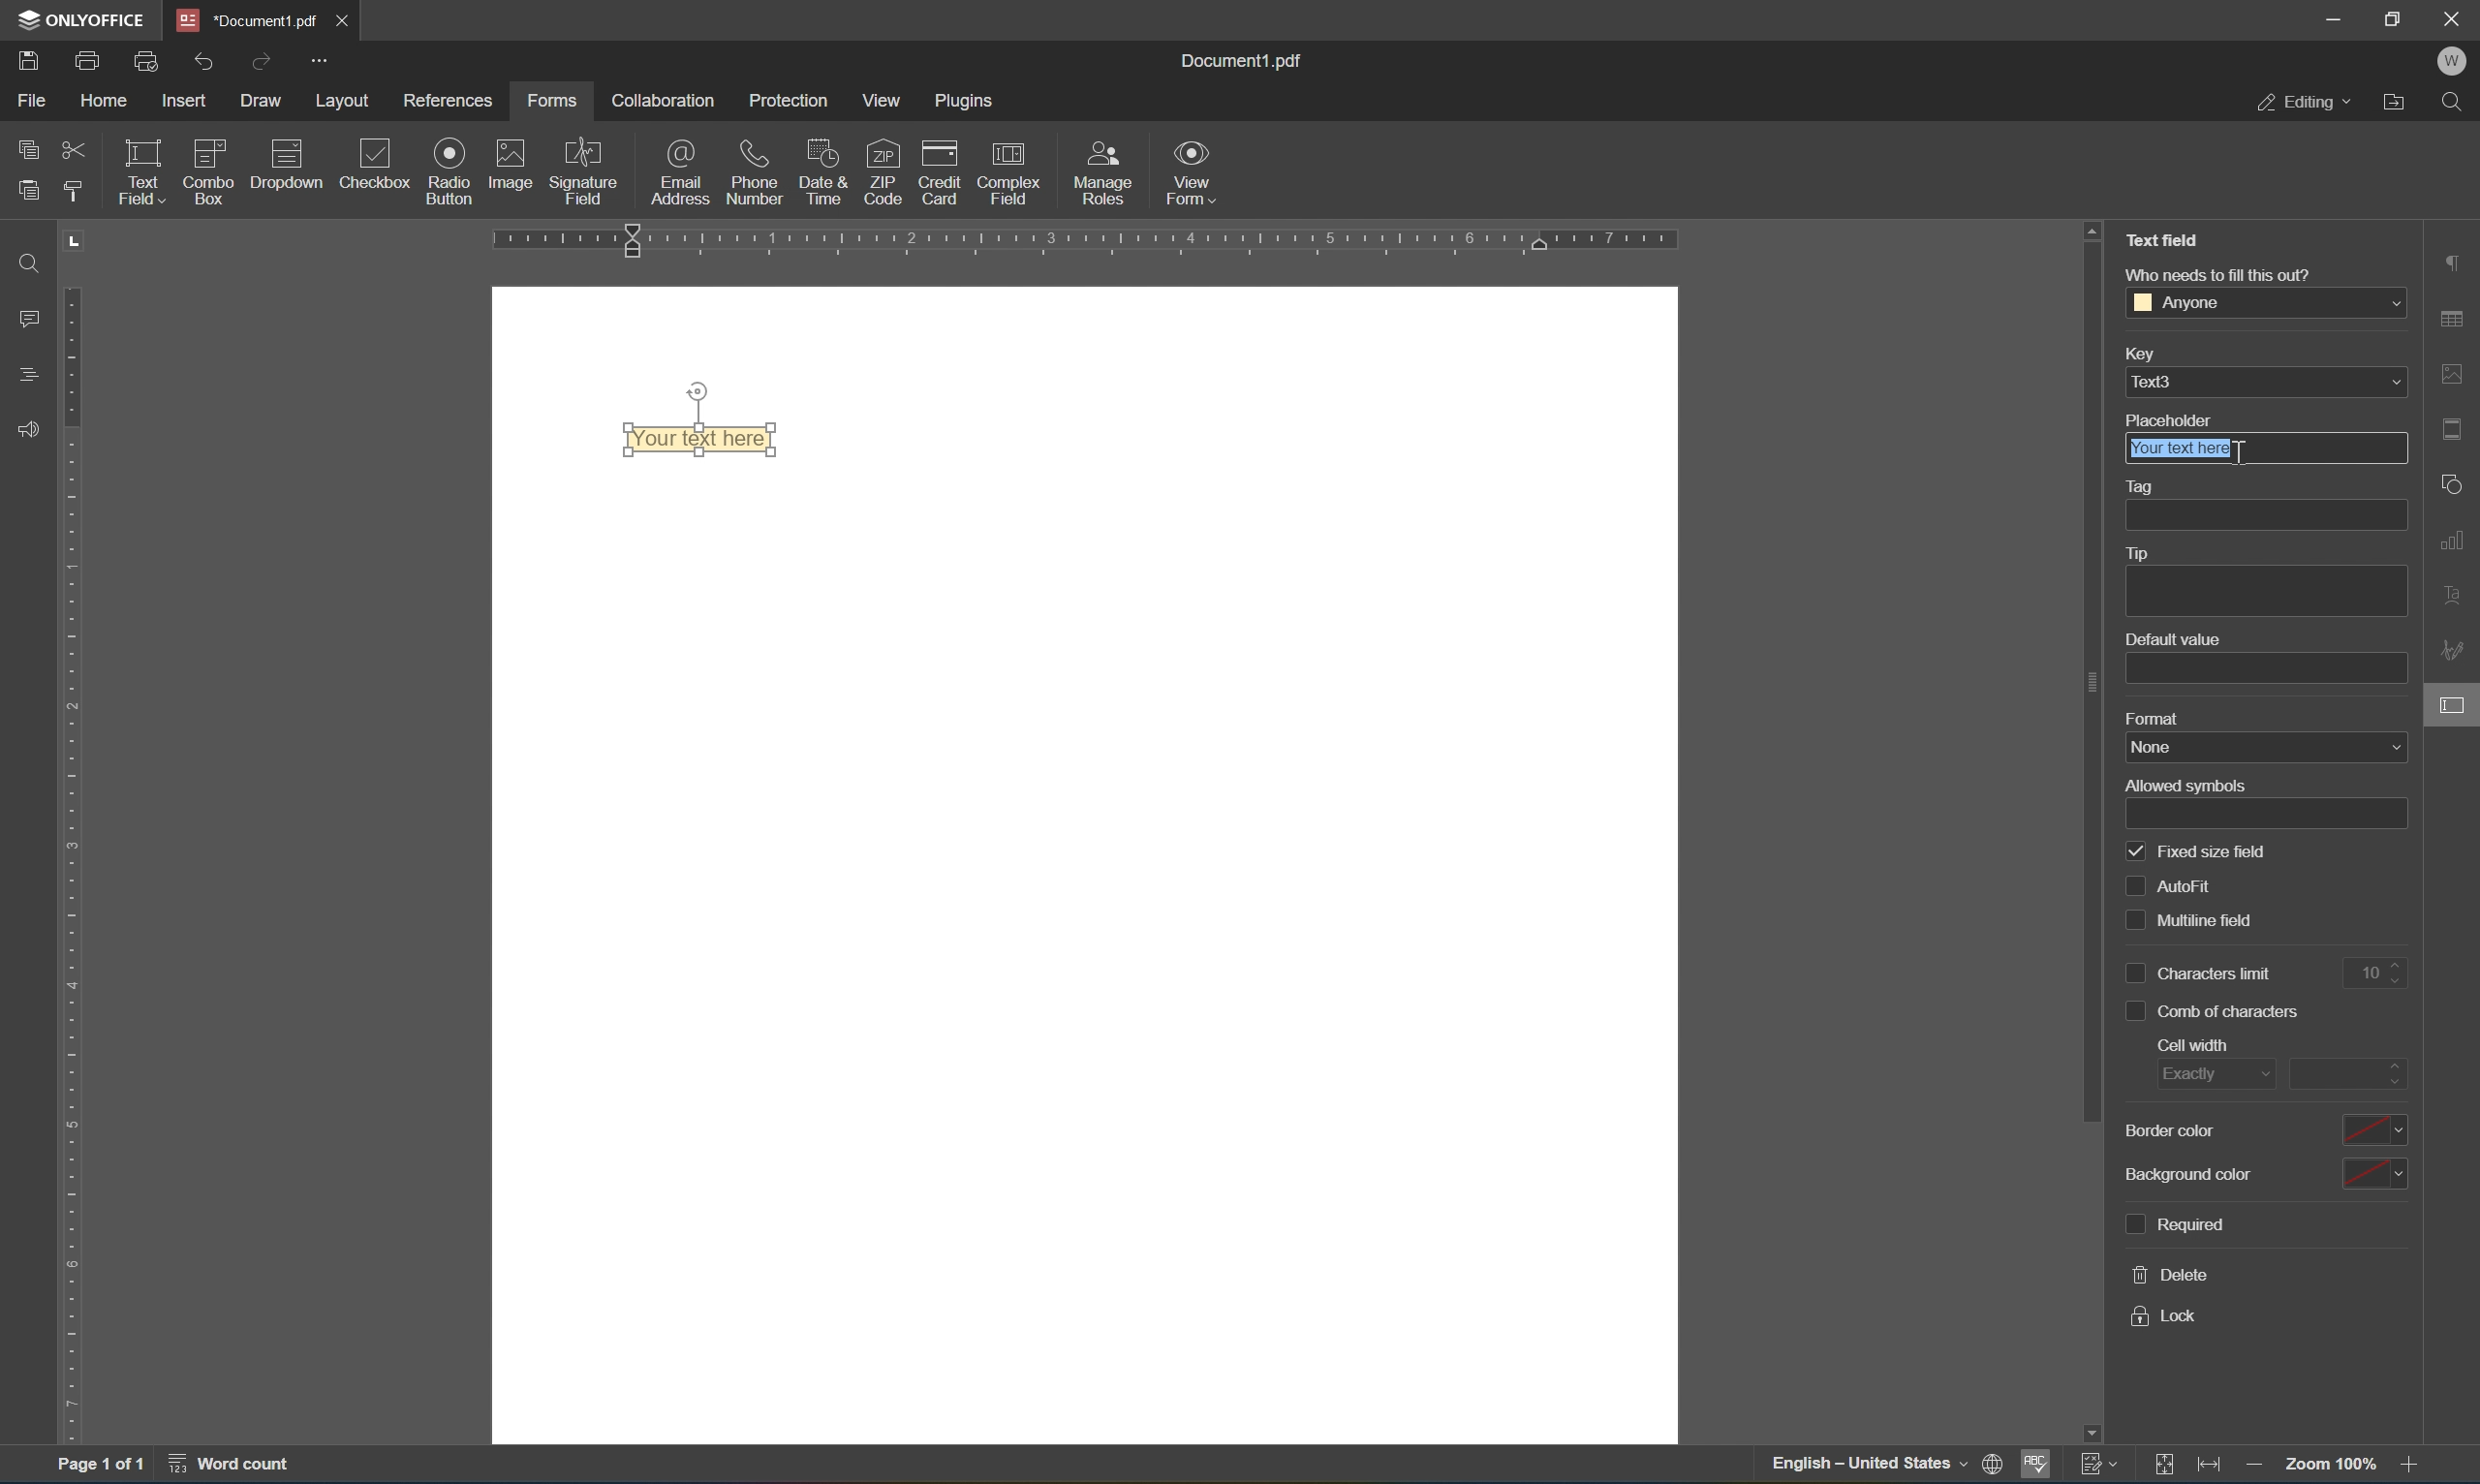 The image size is (2480, 1484). What do you see at coordinates (379, 161) in the screenshot?
I see `checkbox` at bounding box center [379, 161].